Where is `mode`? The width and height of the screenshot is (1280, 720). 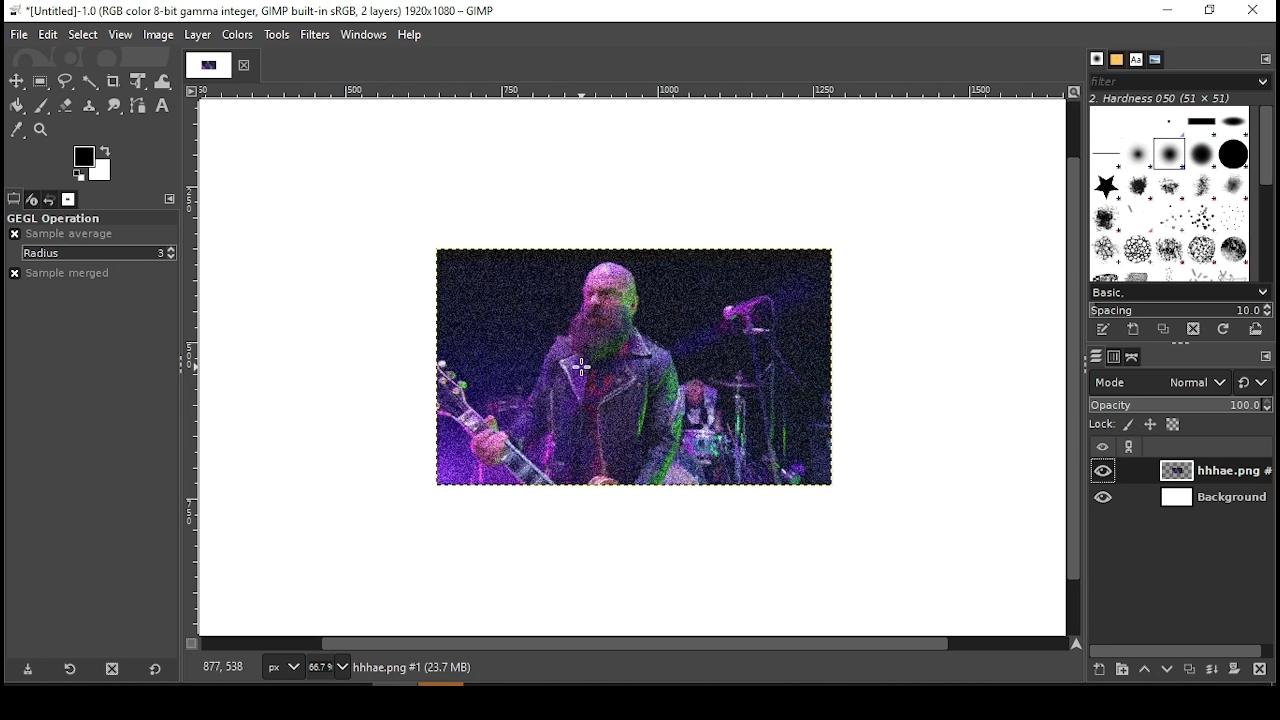
mode is located at coordinates (1160, 383).